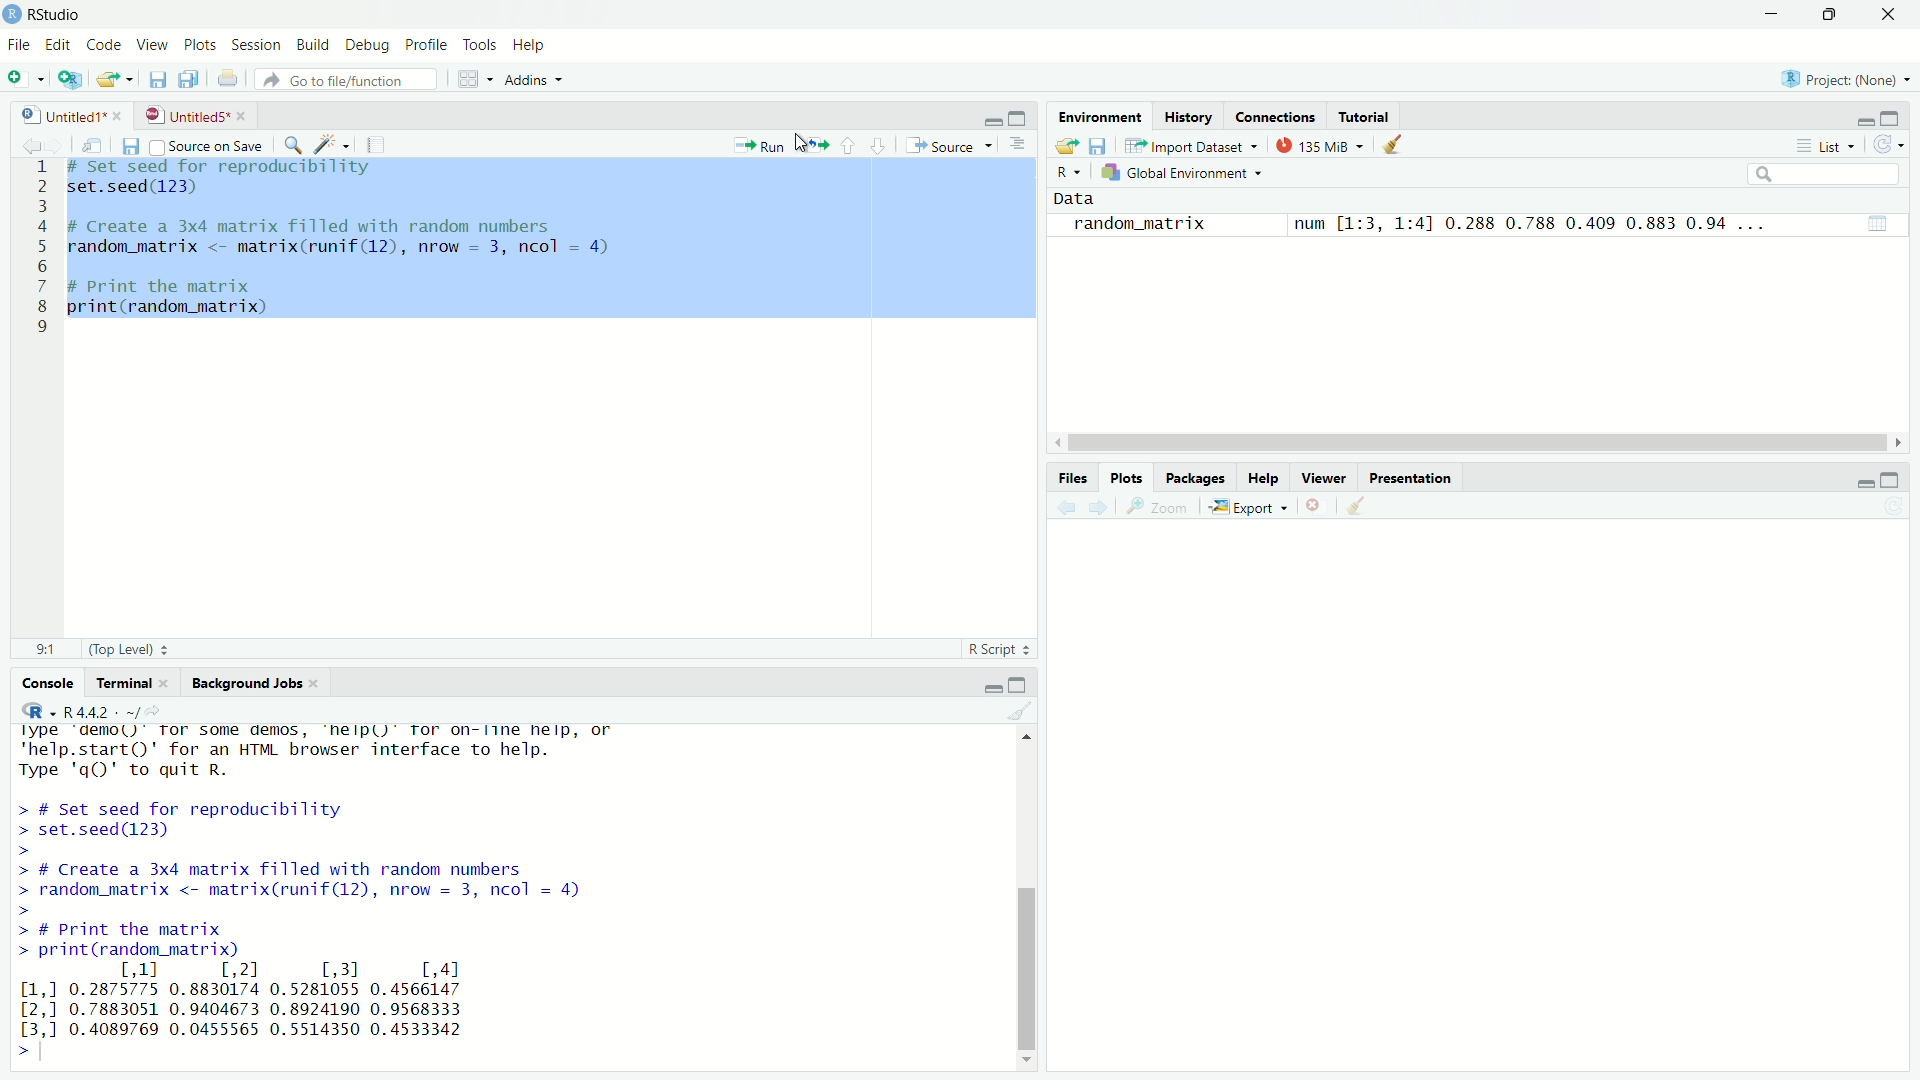 The width and height of the screenshot is (1920, 1080). What do you see at coordinates (206, 145) in the screenshot?
I see `Source on Save` at bounding box center [206, 145].